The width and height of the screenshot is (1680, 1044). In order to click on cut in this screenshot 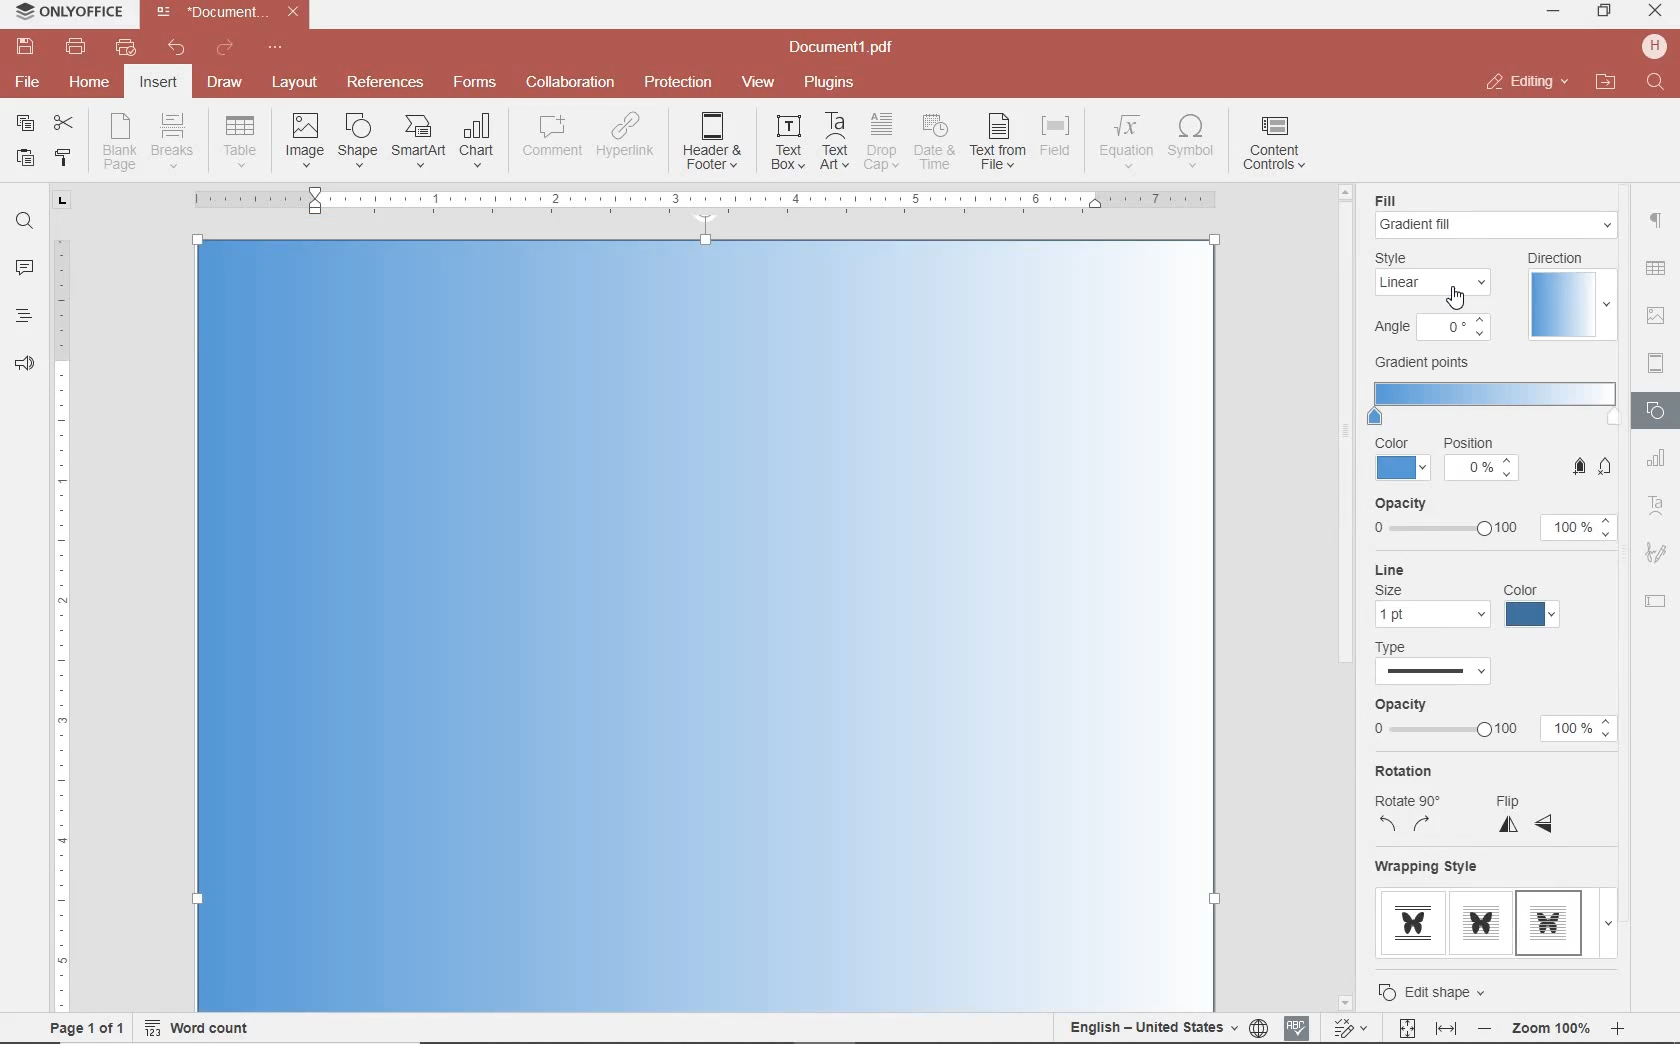, I will do `click(62, 125)`.